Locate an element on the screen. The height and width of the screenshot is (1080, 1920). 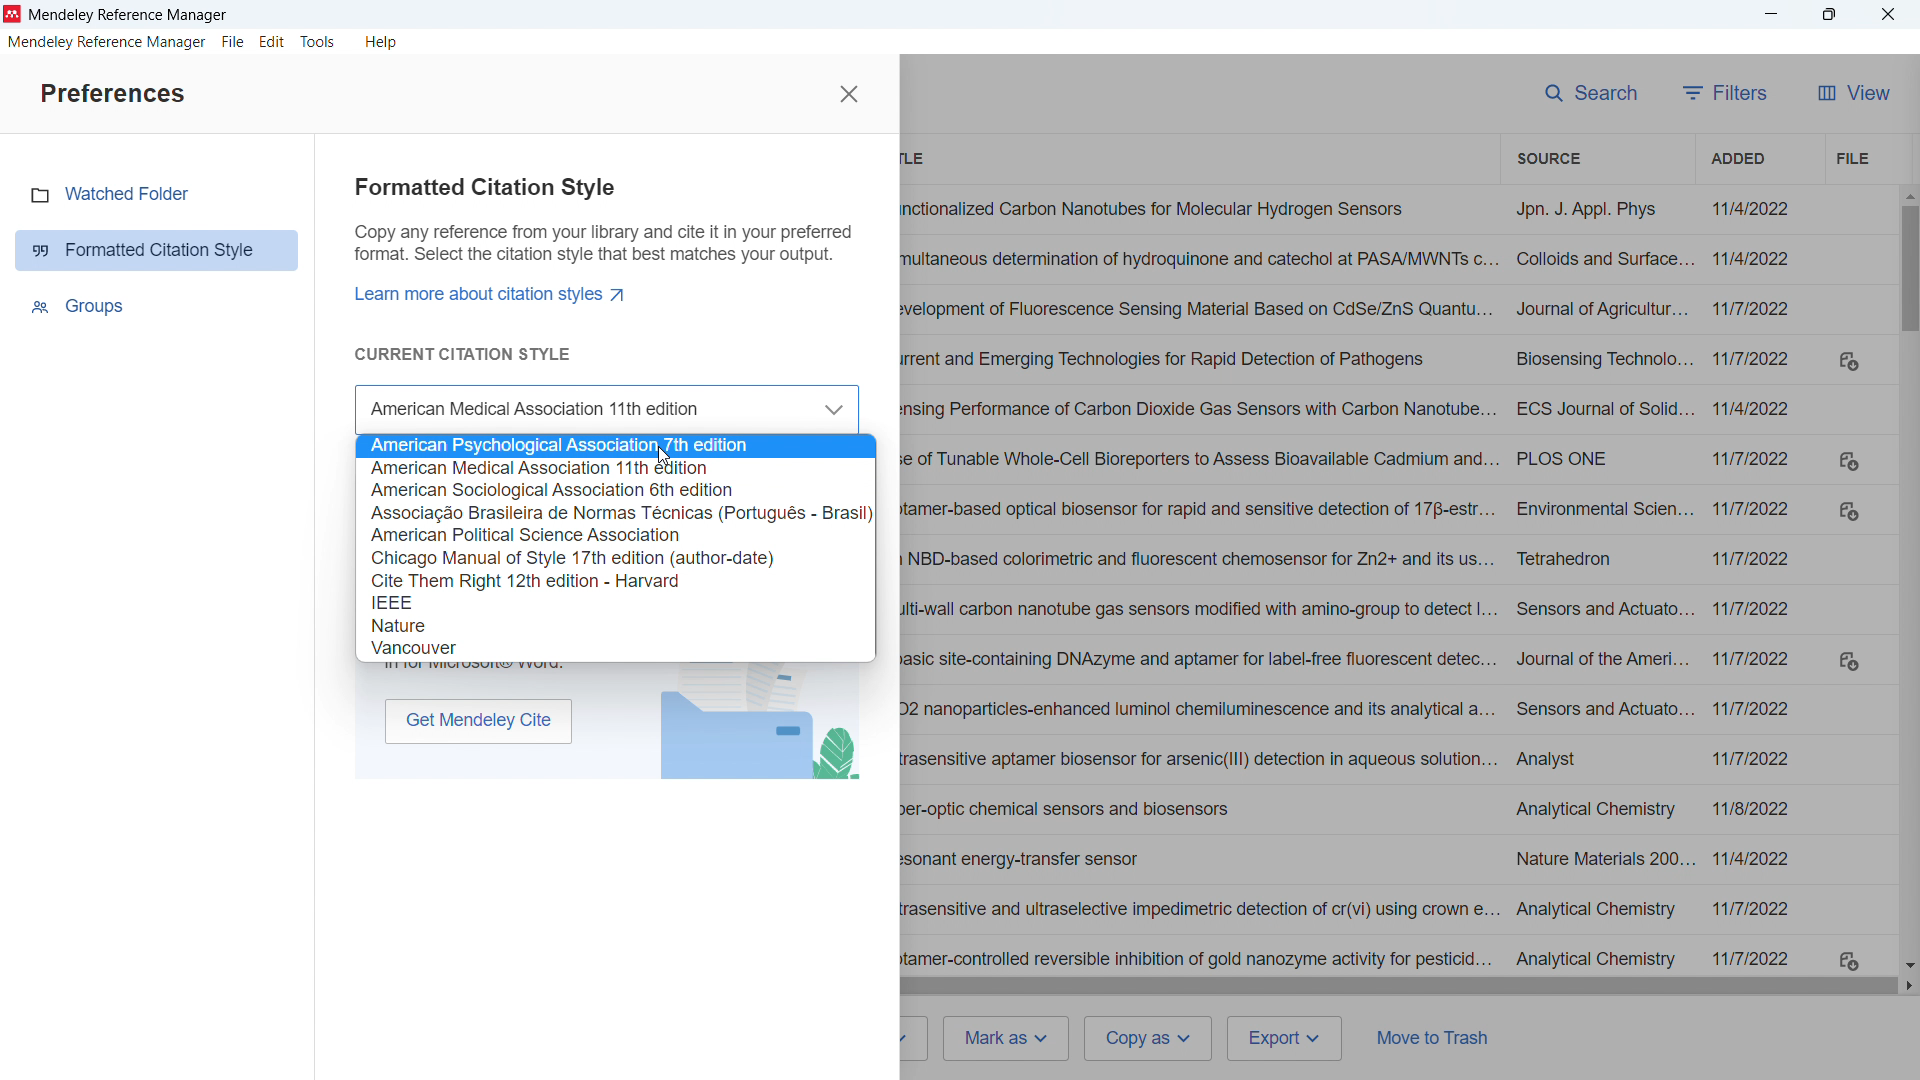
Formatted citation style  is located at coordinates (605, 224).